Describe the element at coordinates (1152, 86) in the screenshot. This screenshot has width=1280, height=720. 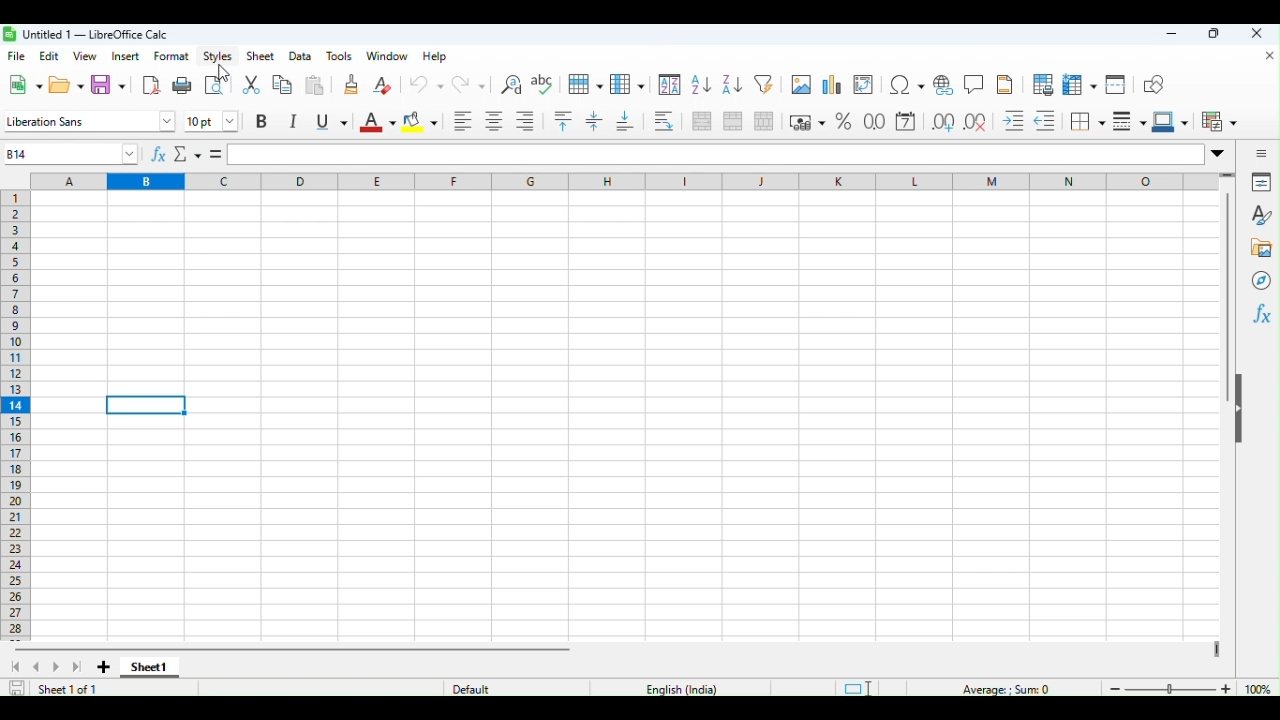
I see `Show draw function` at that location.